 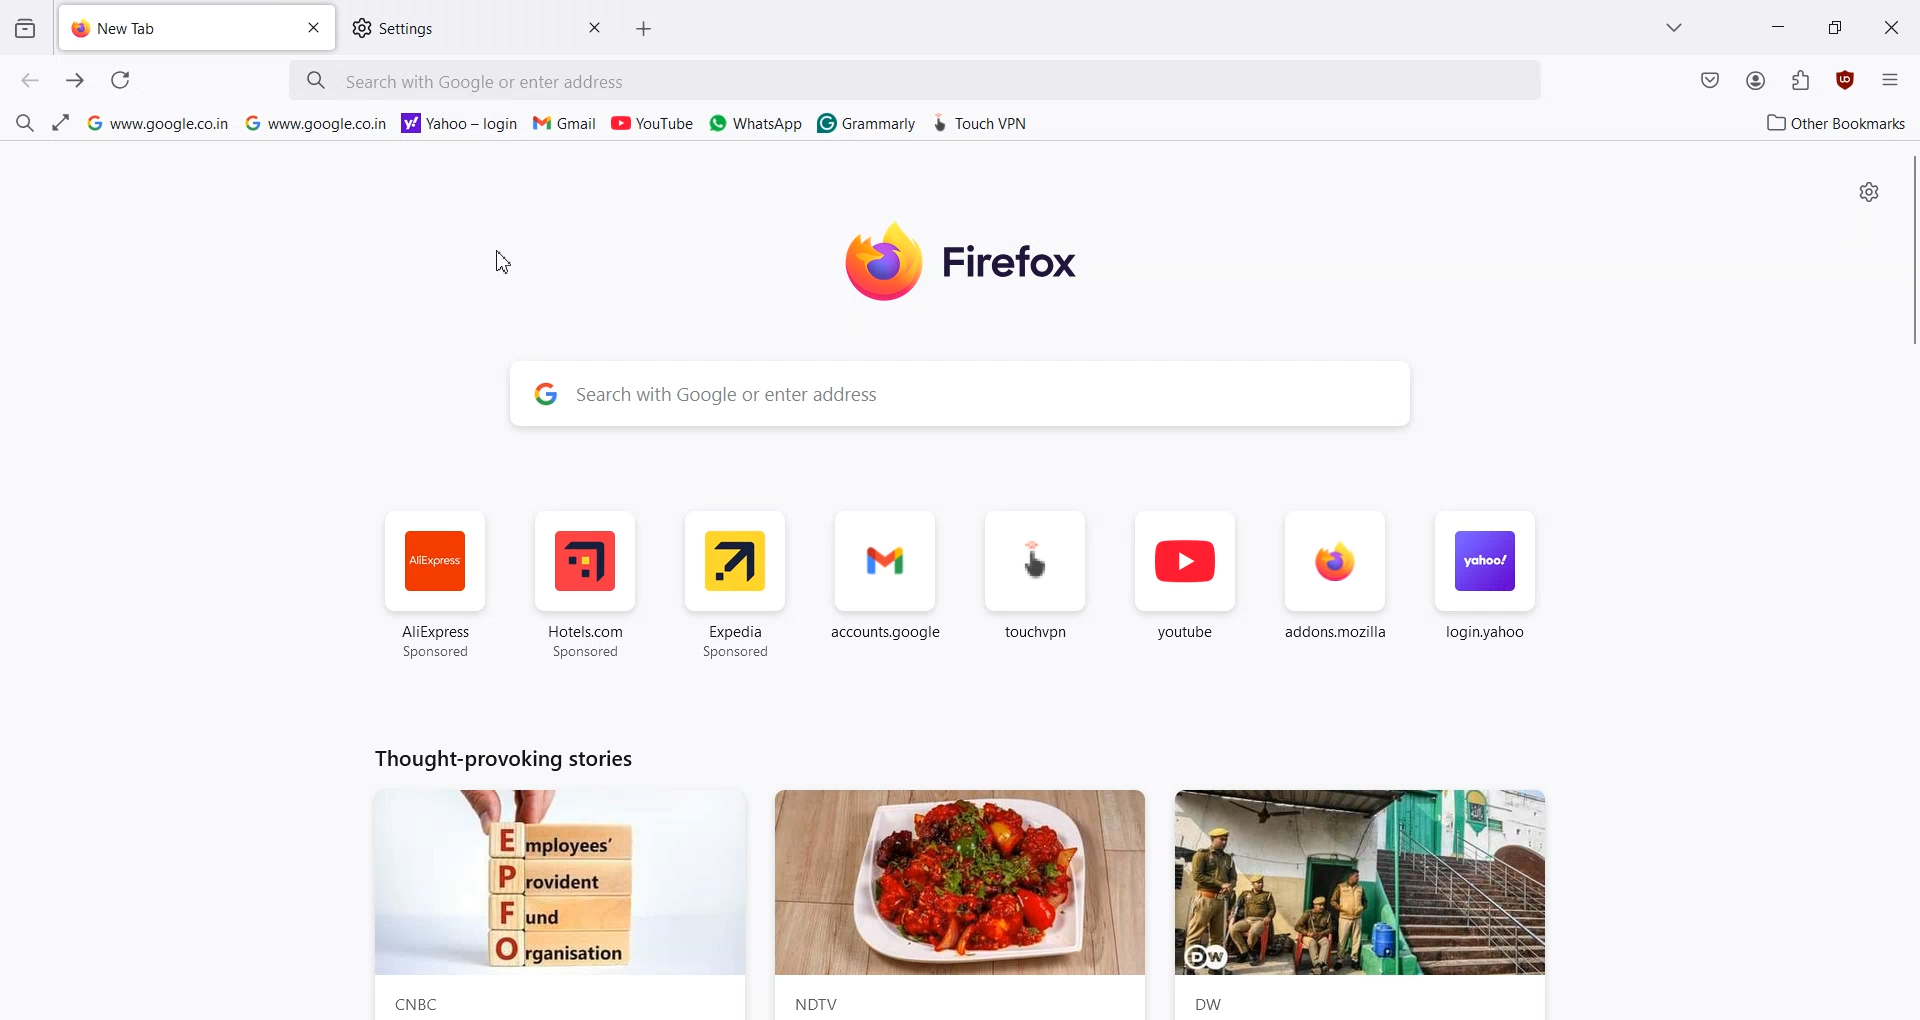 I want to click on Logo, so click(x=990, y=262).